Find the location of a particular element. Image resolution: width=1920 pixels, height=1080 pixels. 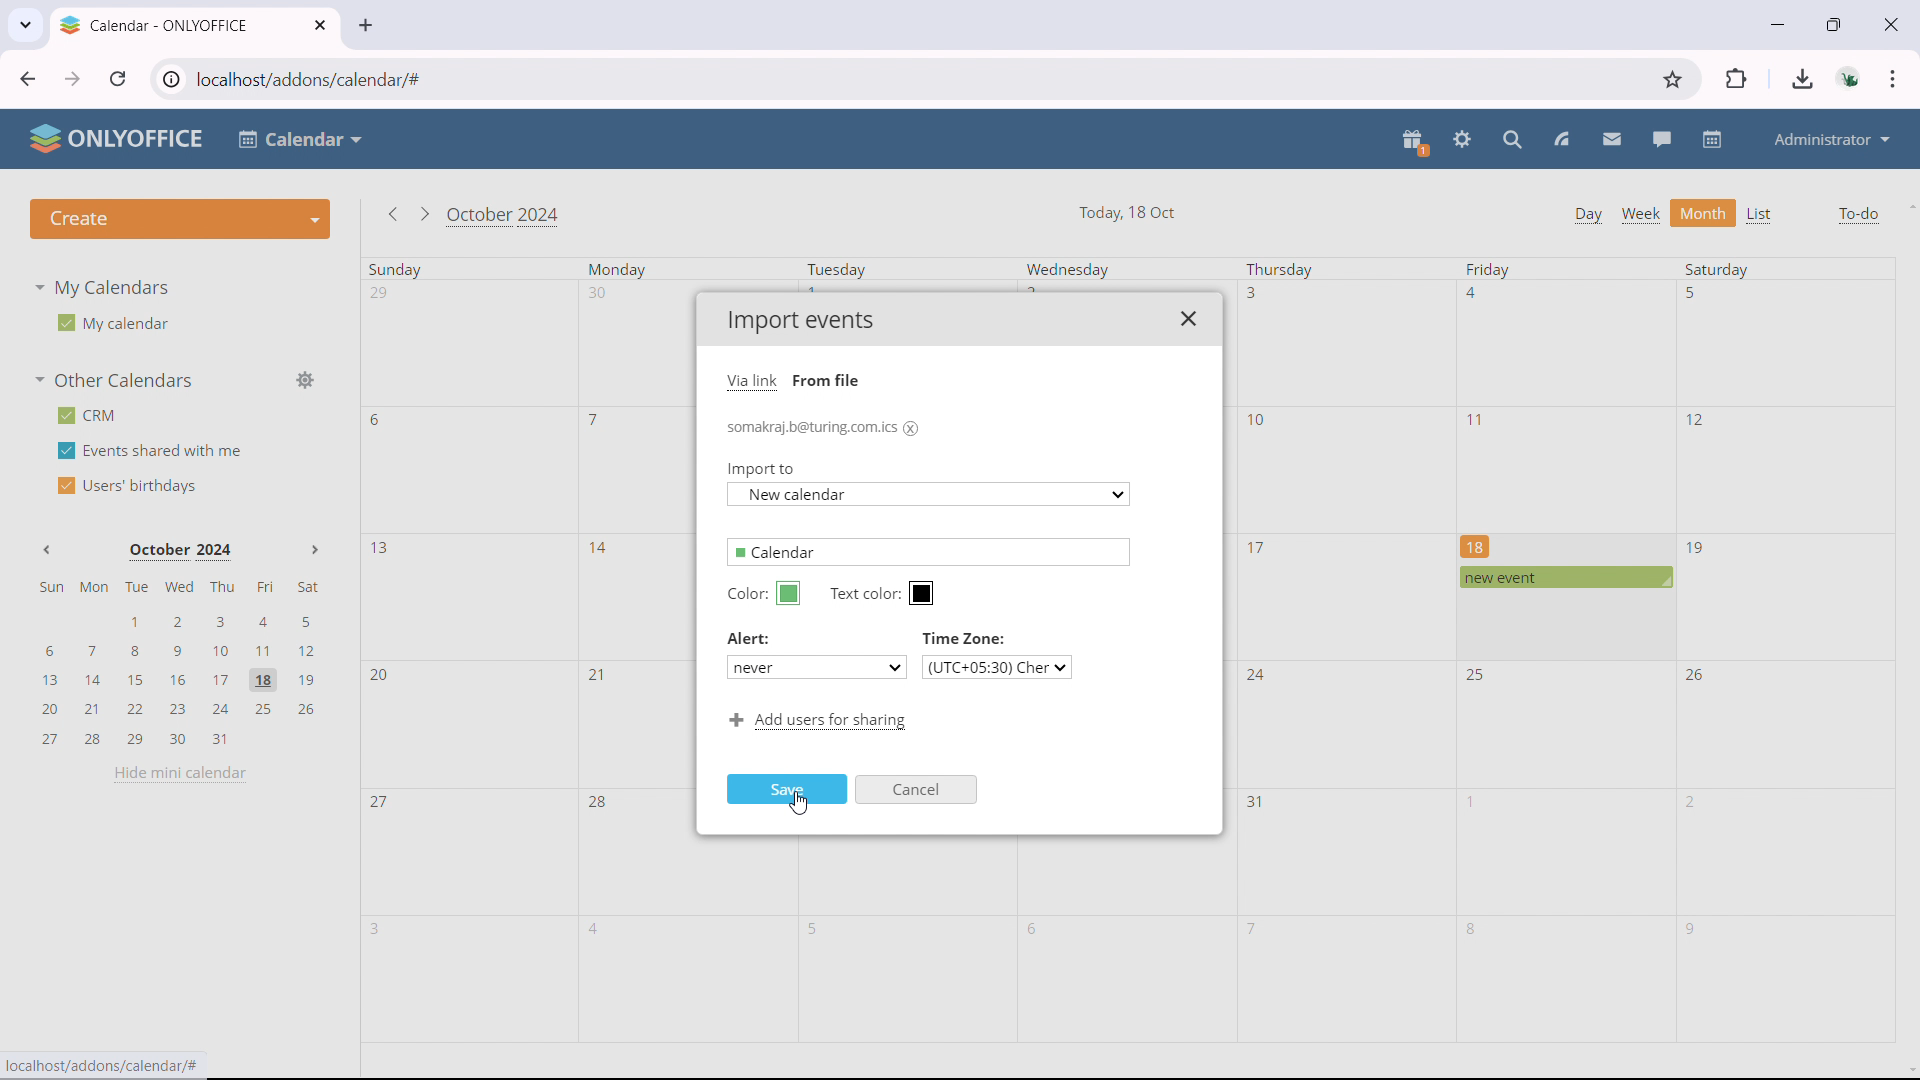

extensions is located at coordinates (1738, 78).